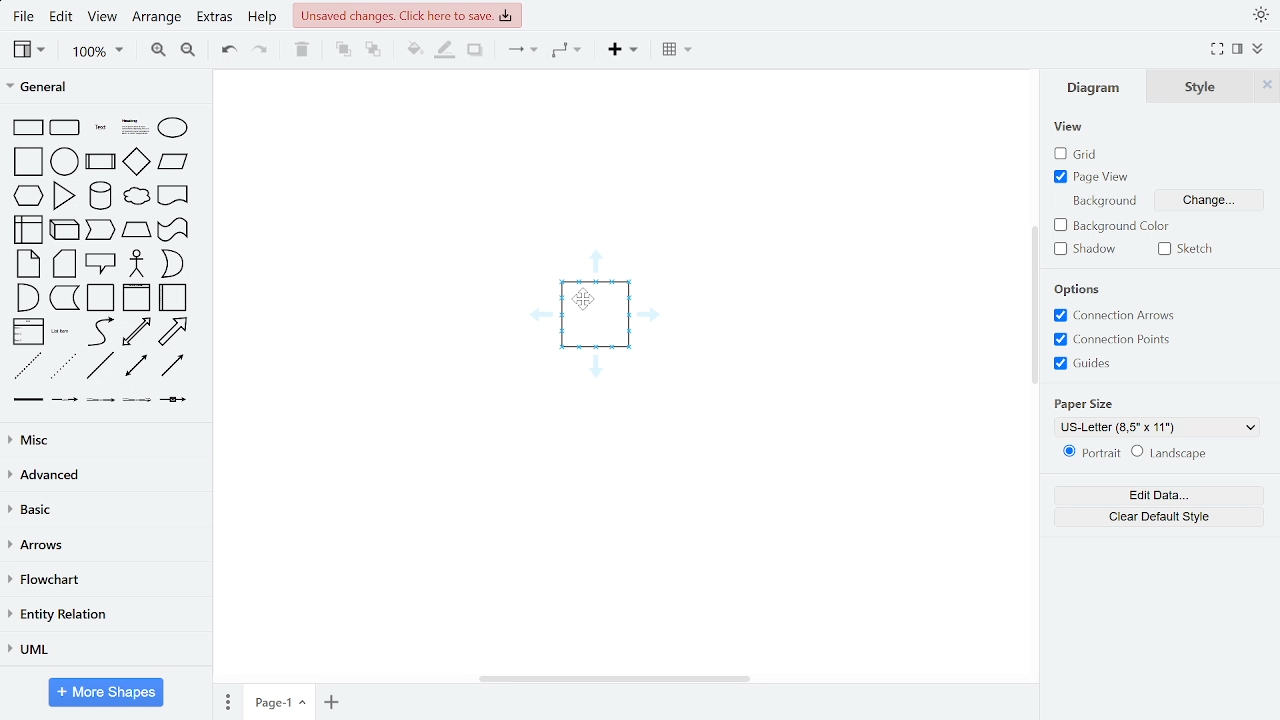 The width and height of the screenshot is (1280, 720). What do you see at coordinates (1195, 87) in the screenshot?
I see `style` at bounding box center [1195, 87].